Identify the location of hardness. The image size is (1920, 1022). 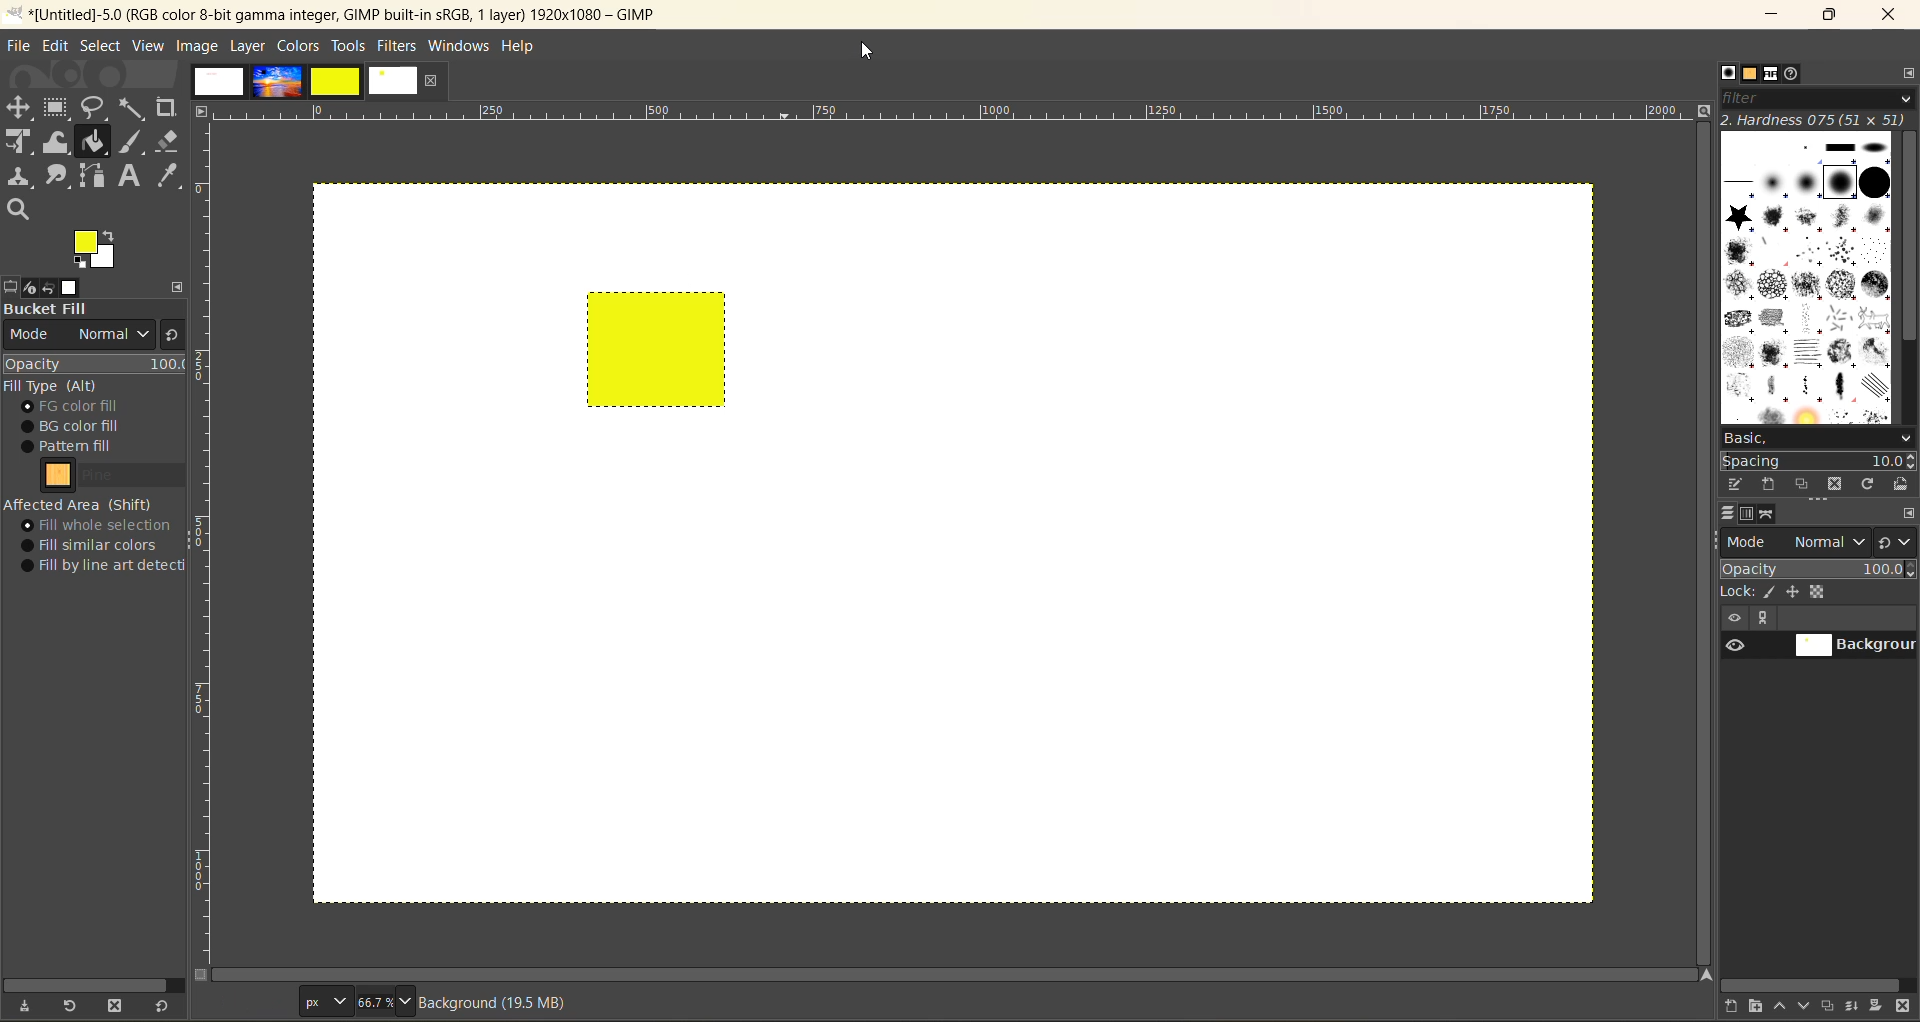
(1816, 121).